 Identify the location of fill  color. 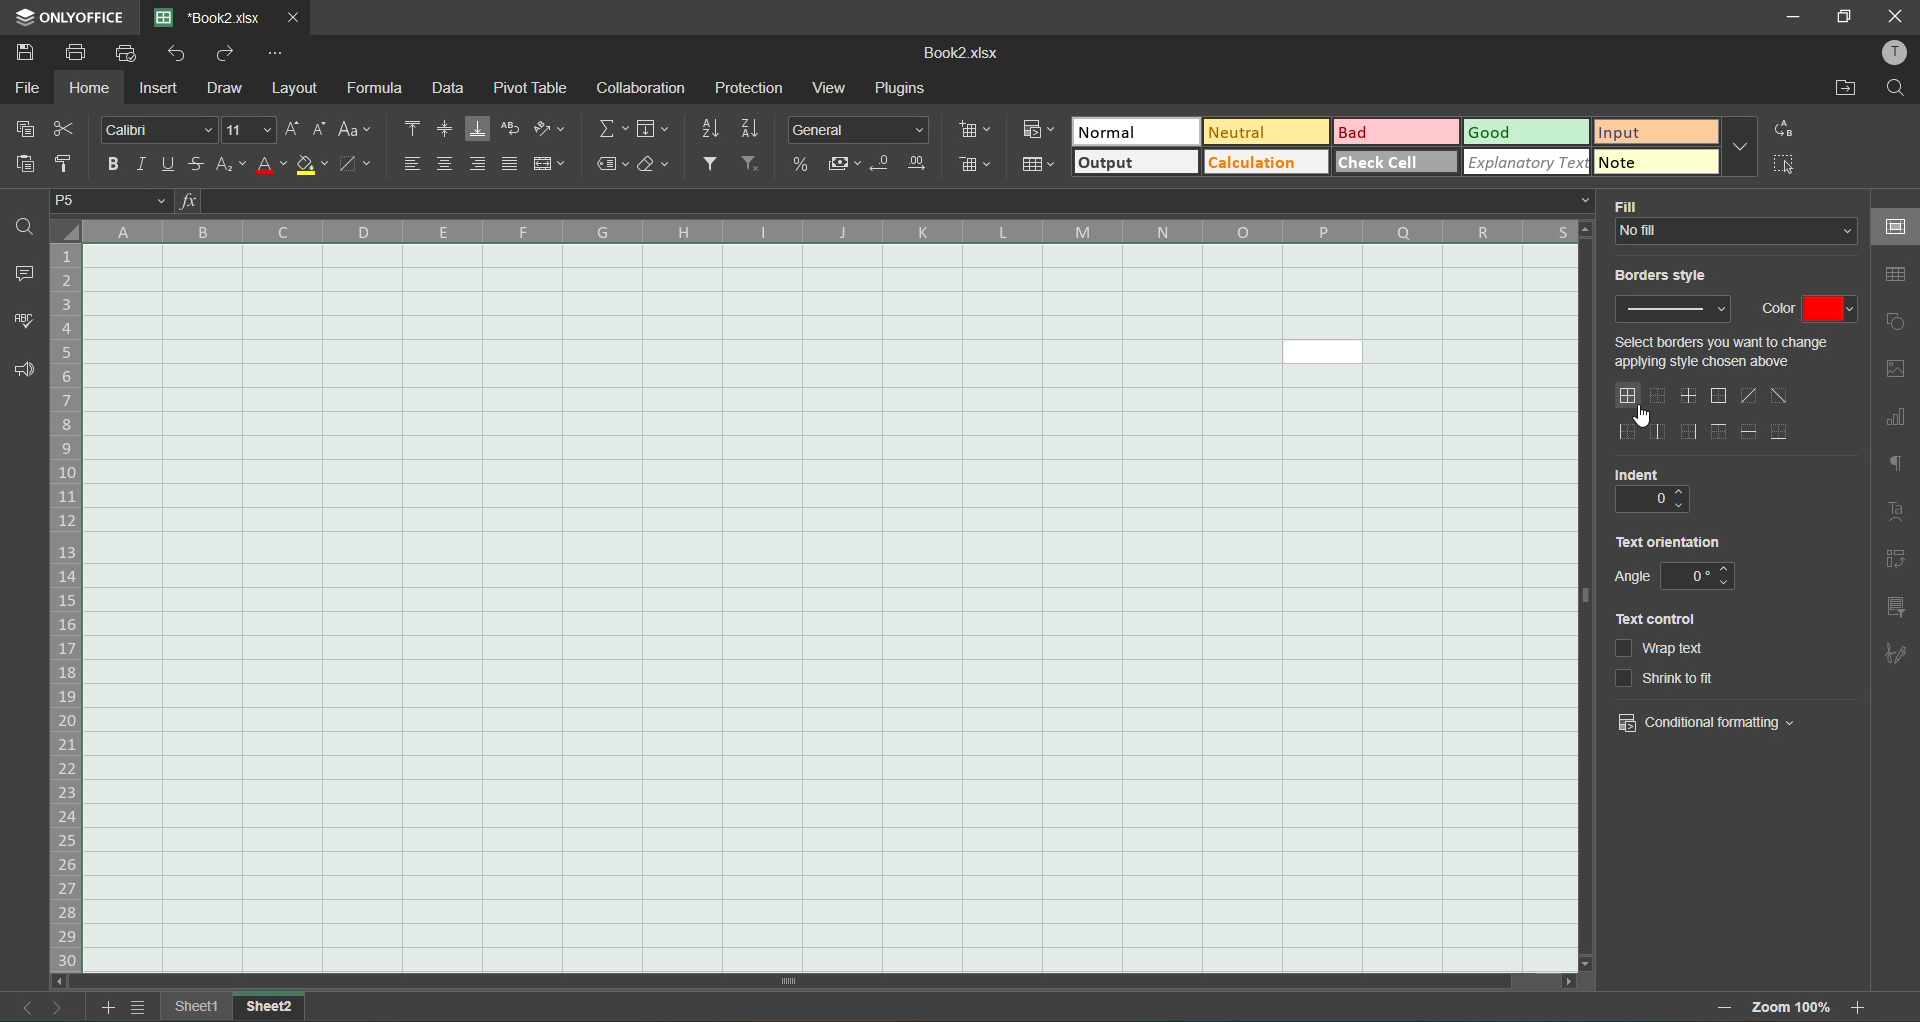
(314, 167).